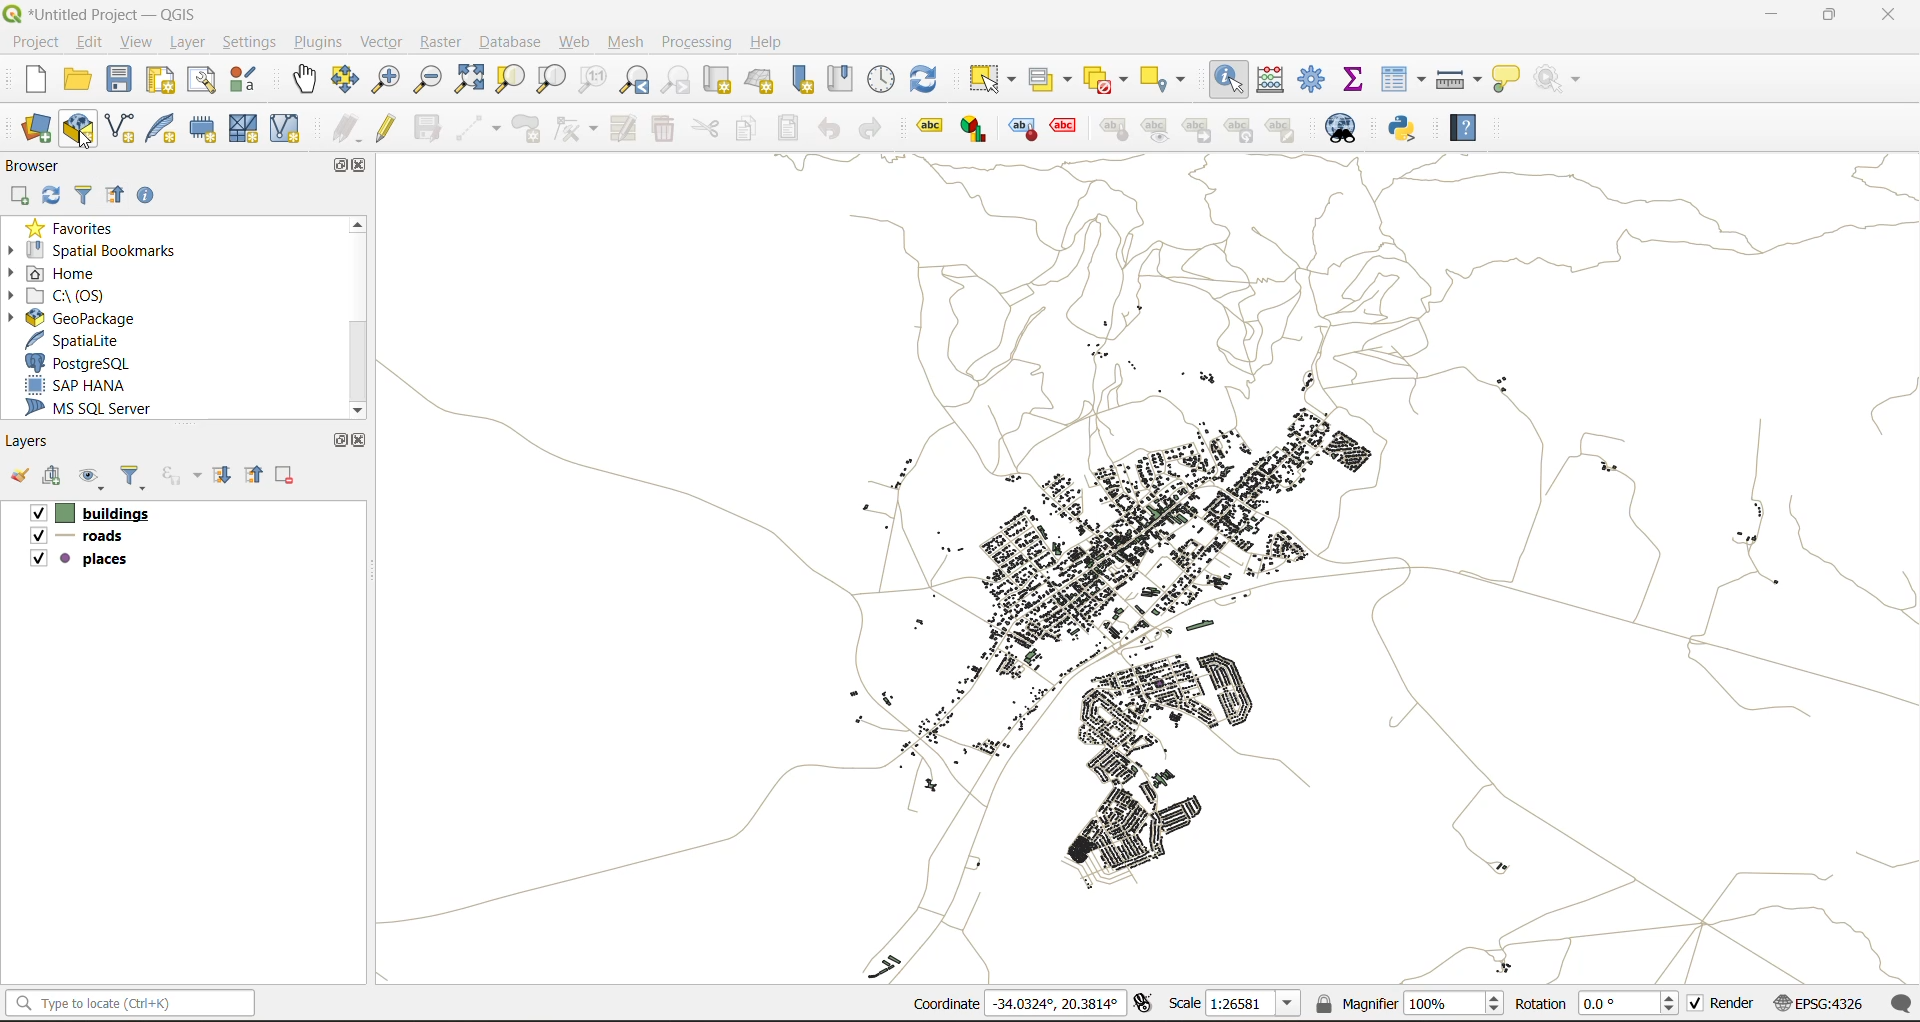  Describe the element at coordinates (666, 132) in the screenshot. I see `delete` at that location.